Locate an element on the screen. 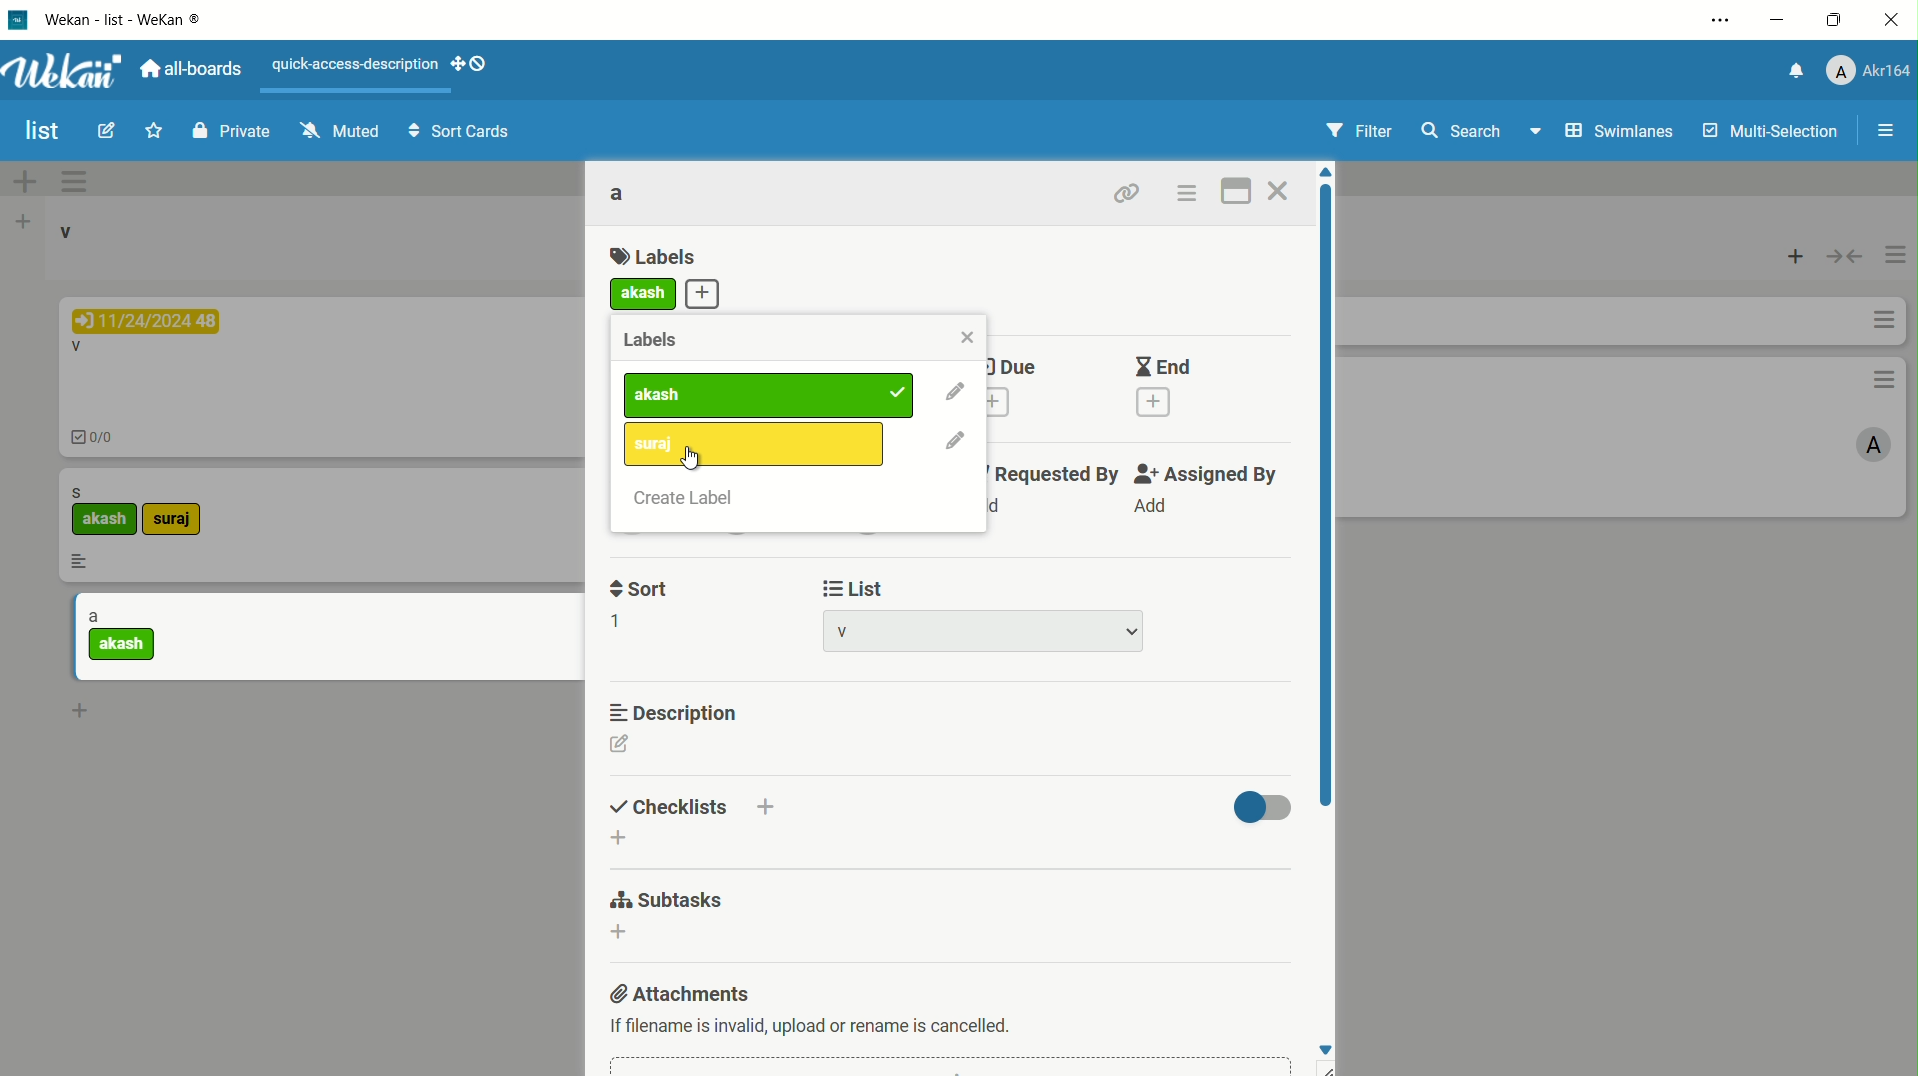  settings and more is located at coordinates (1717, 22).